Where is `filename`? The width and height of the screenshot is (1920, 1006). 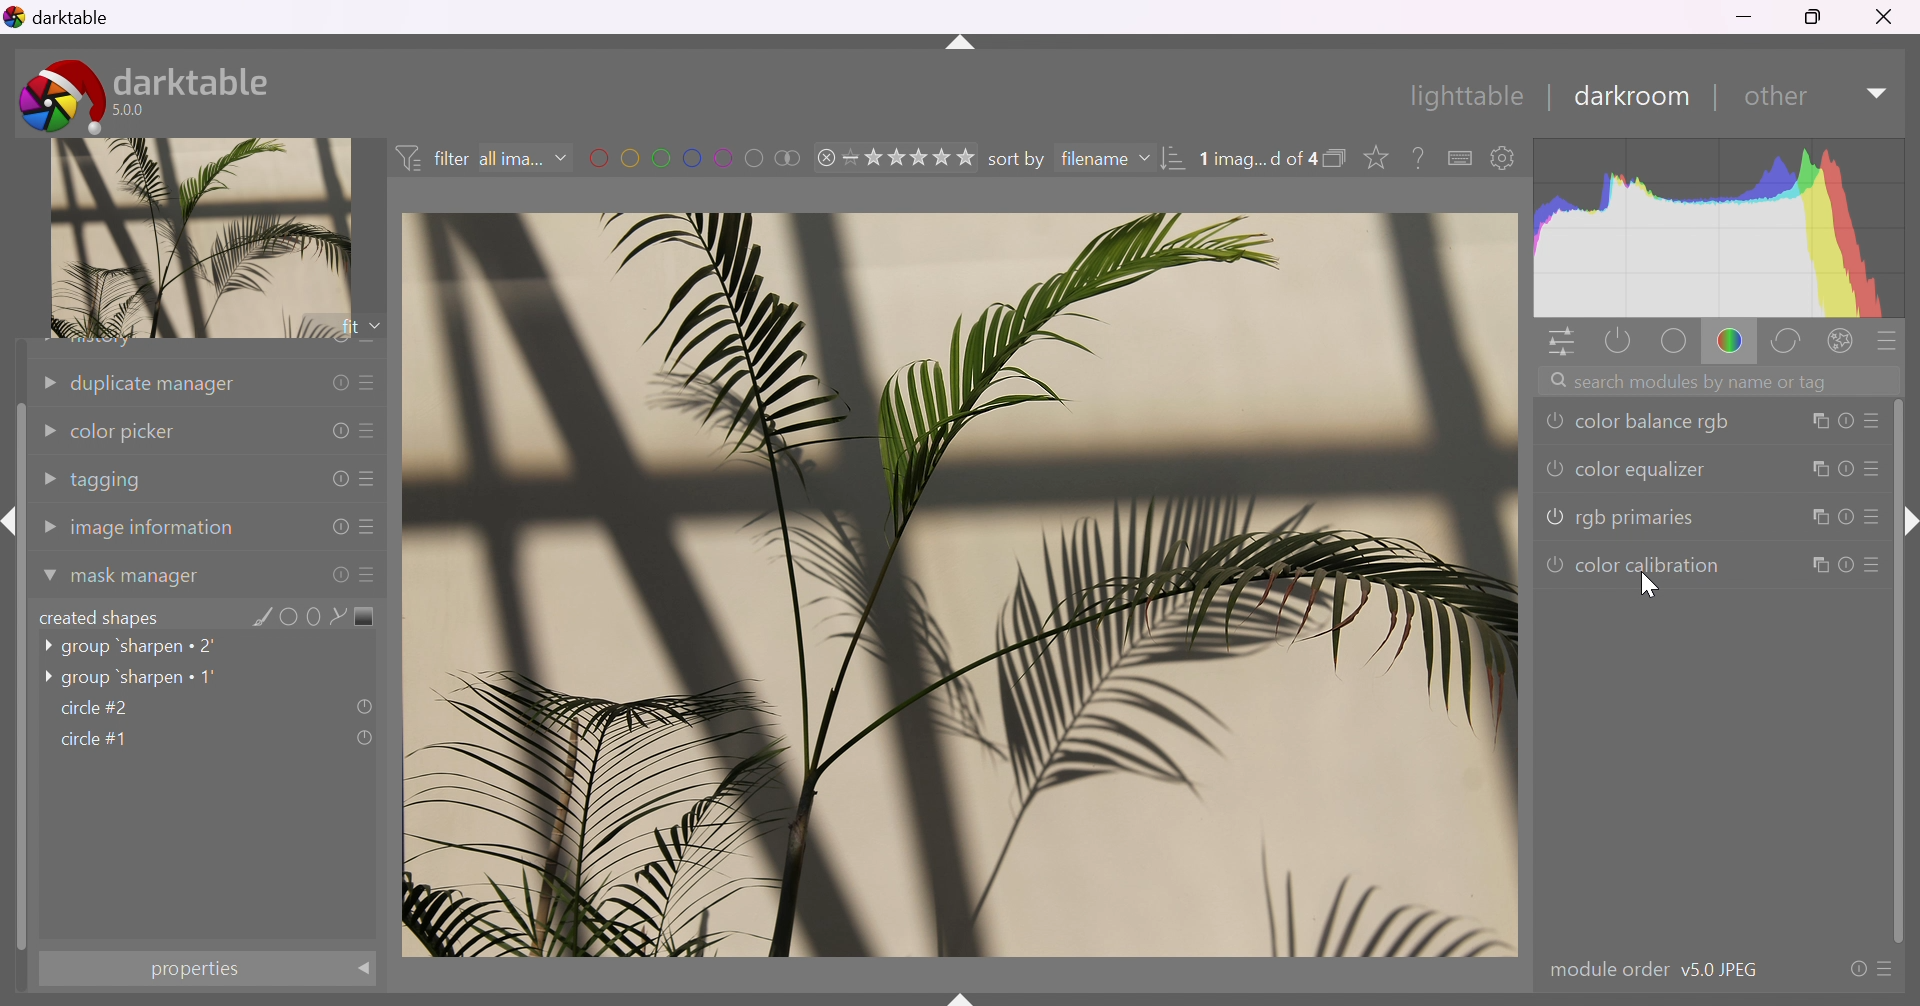
filename is located at coordinates (1105, 159).